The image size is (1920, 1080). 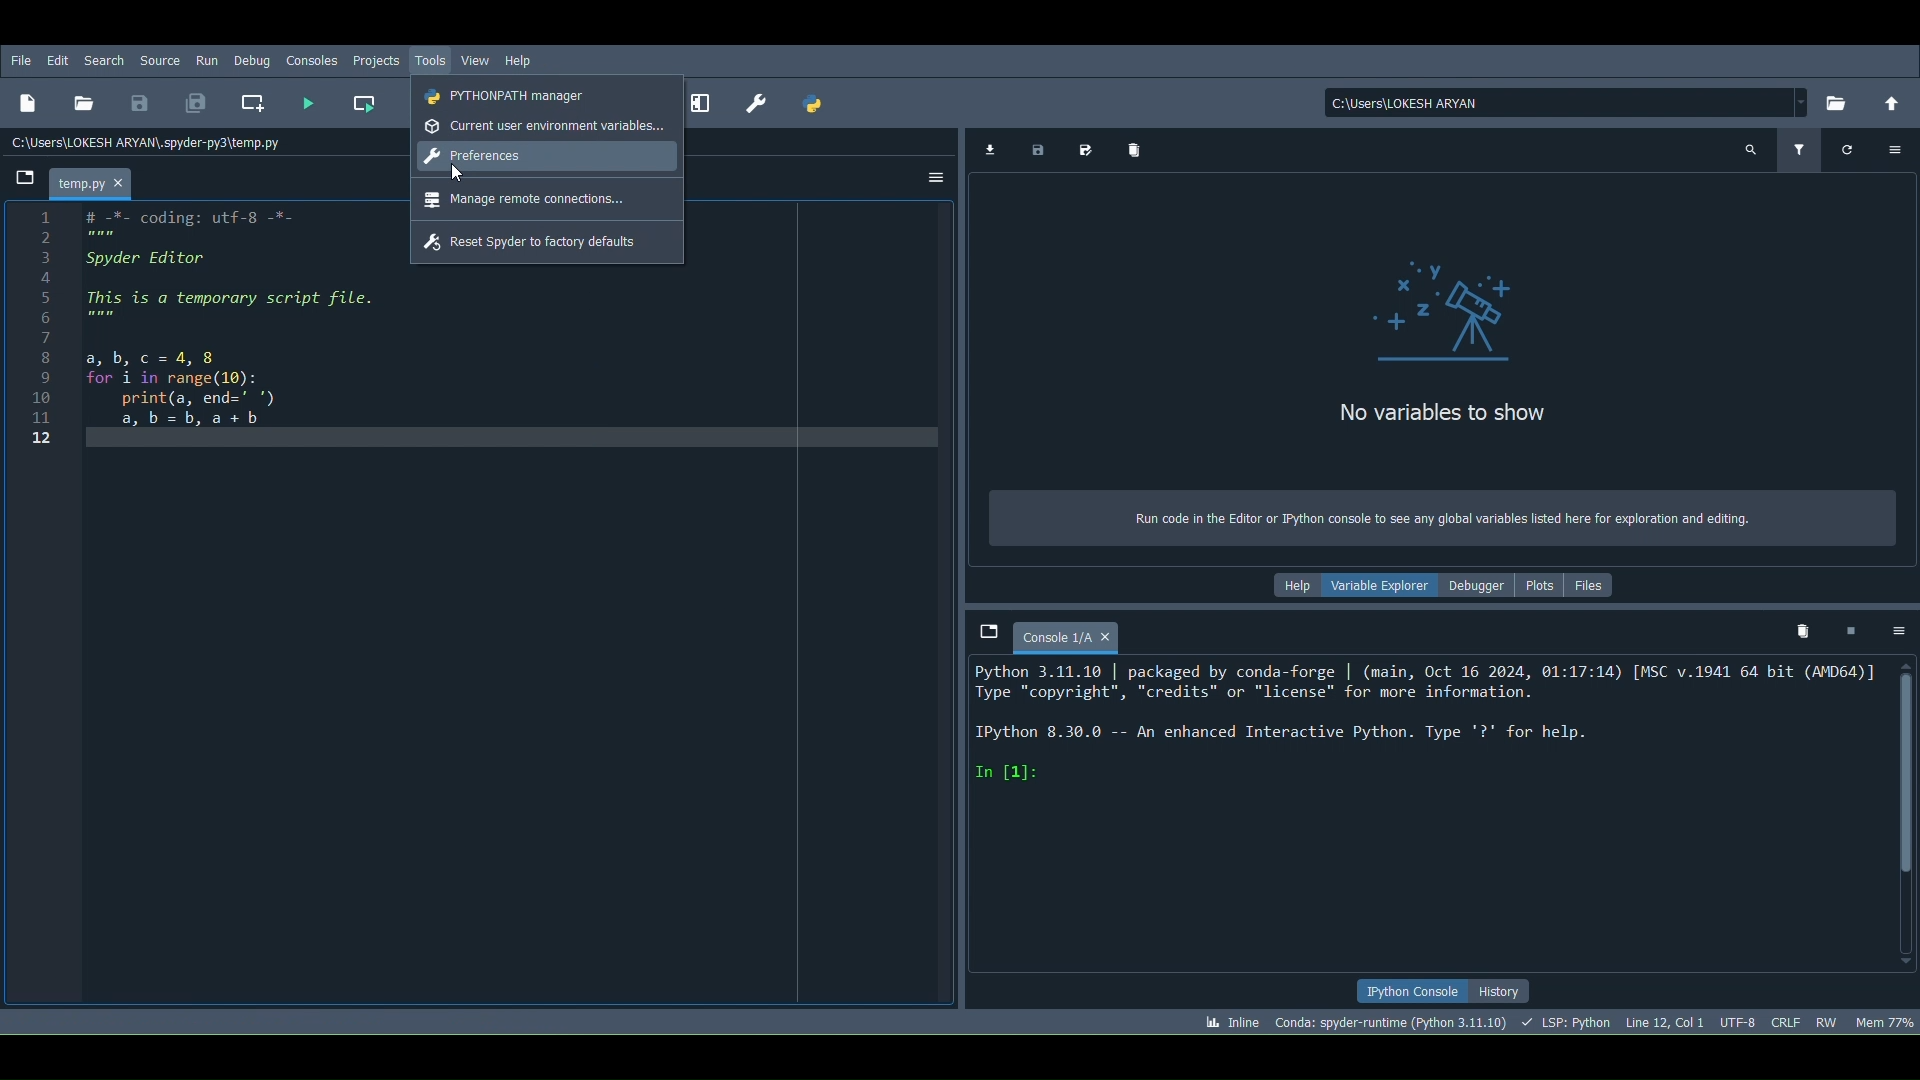 What do you see at coordinates (309, 101) in the screenshot?
I see `Run file (F5)` at bounding box center [309, 101].